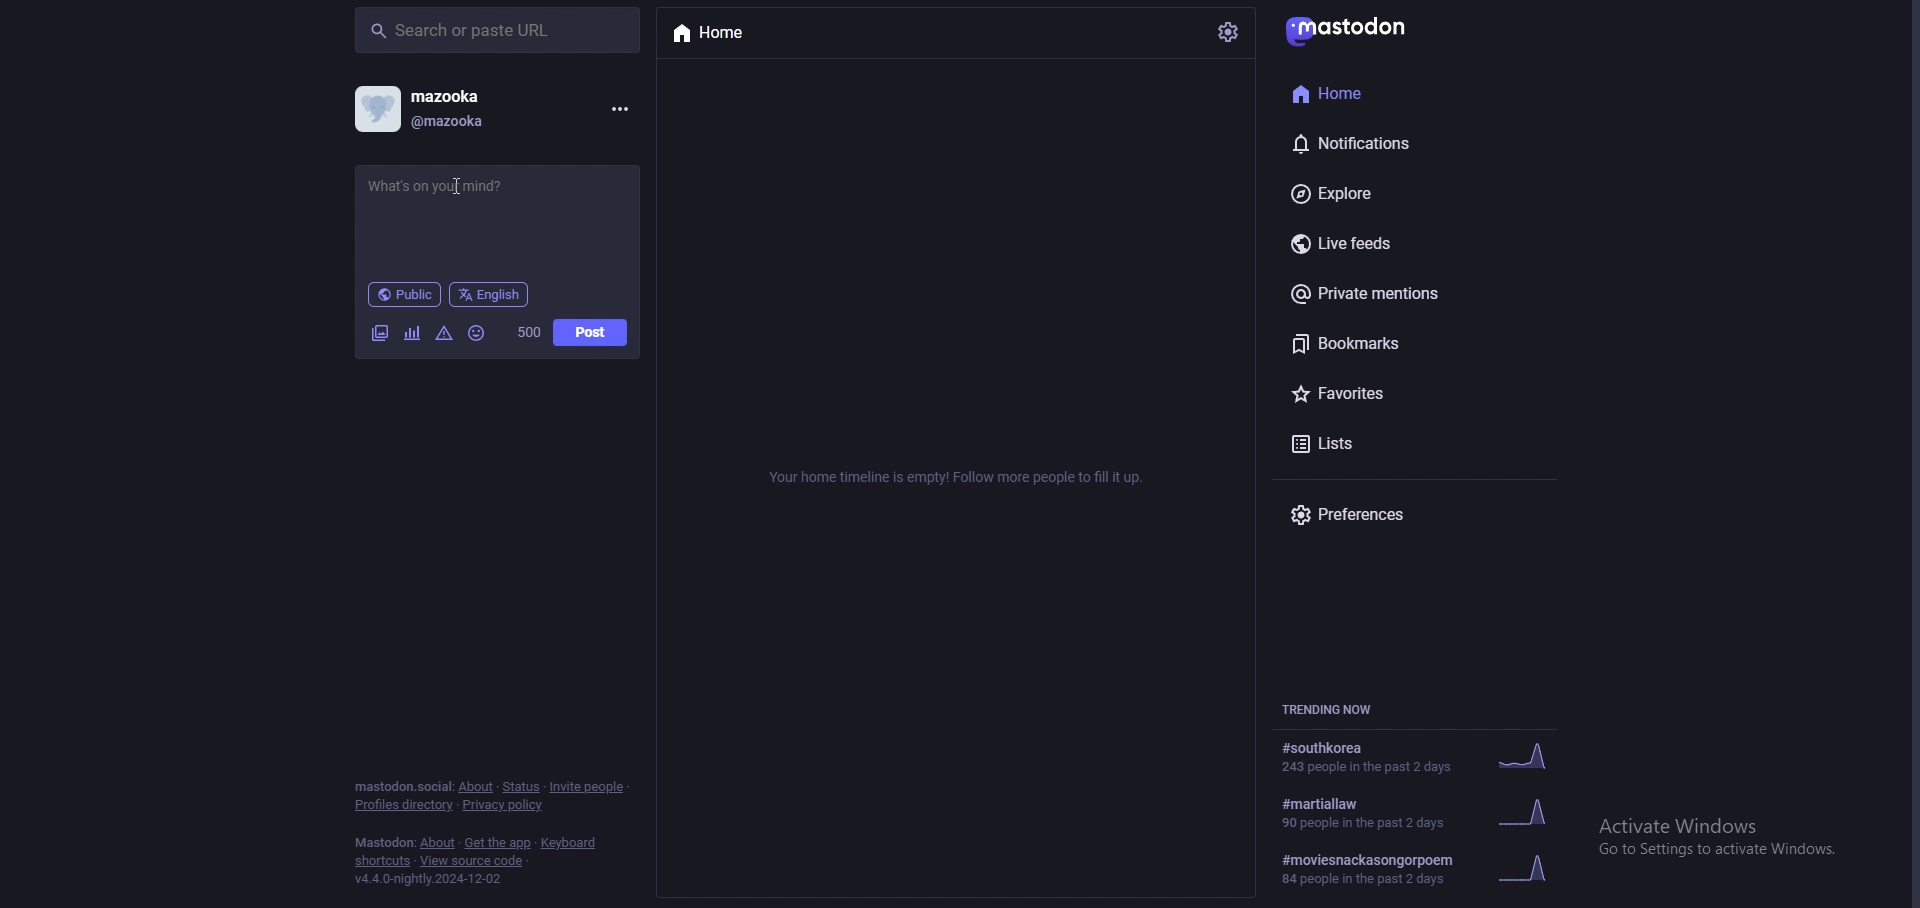 The height and width of the screenshot is (908, 1920). What do you see at coordinates (1385, 394) in the screenshot?
I see `favorites` at bounding box center [1385, 394].